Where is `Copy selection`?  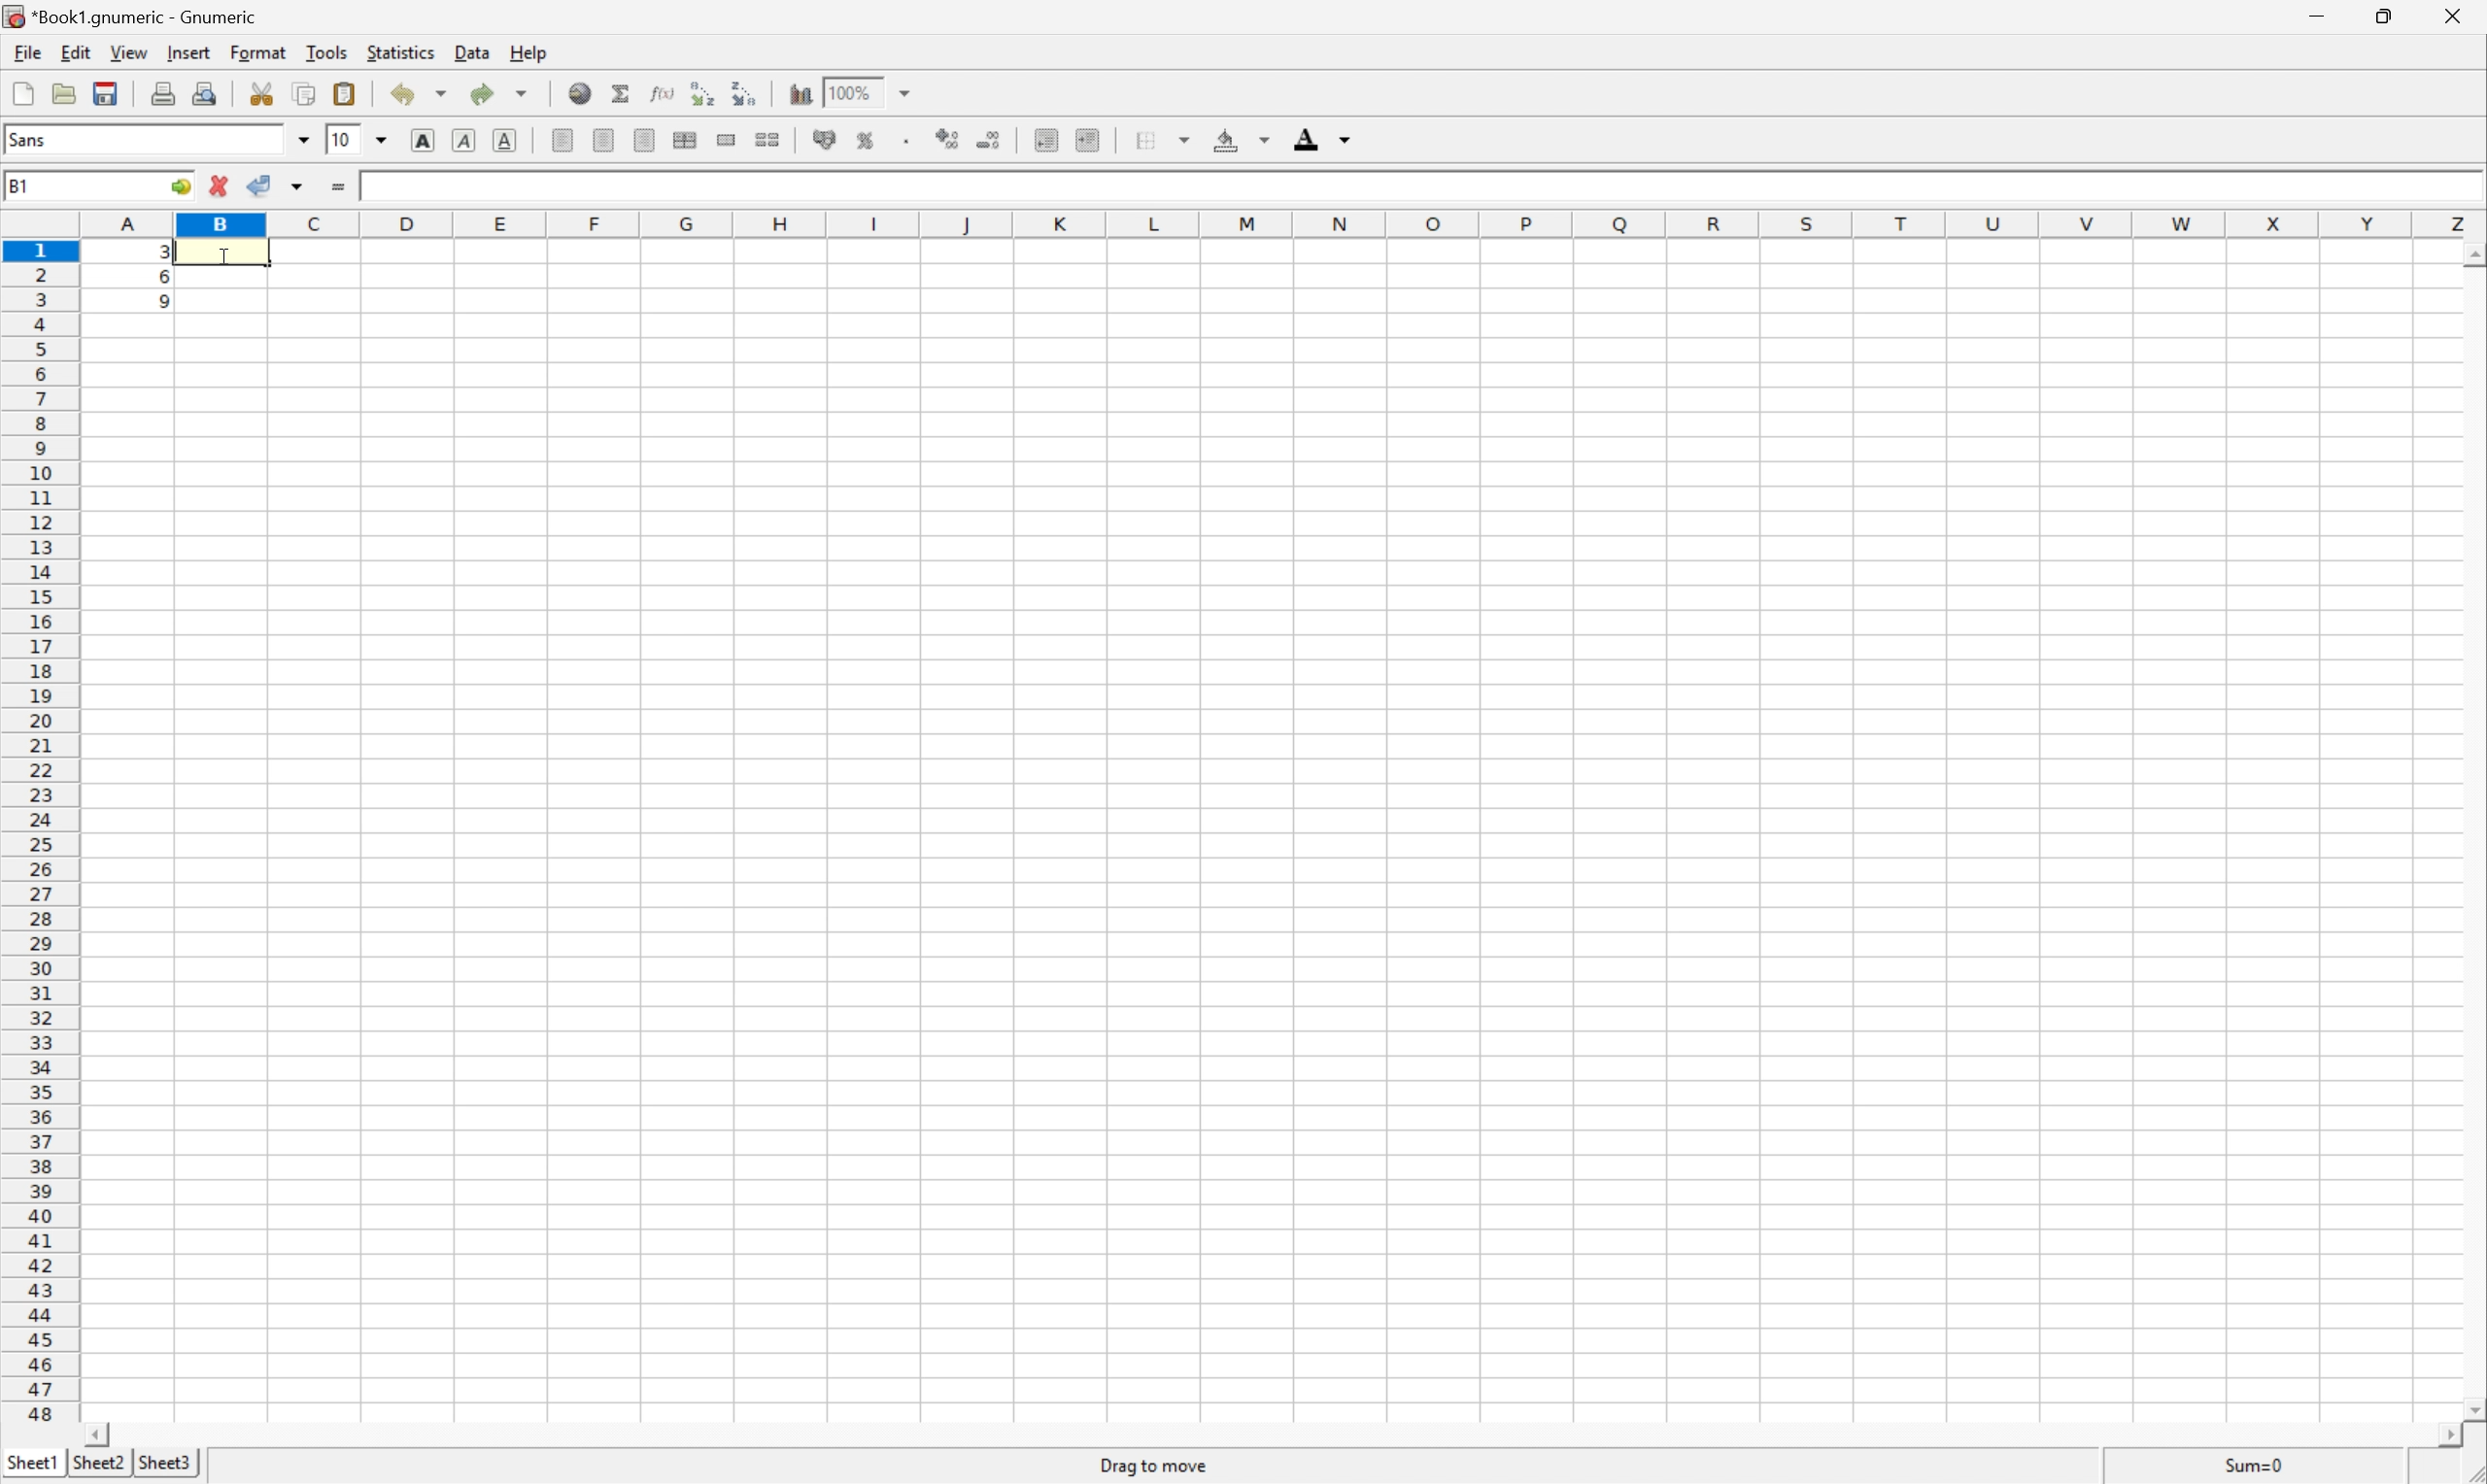
Copy selection is located at coordinates (306, 93).